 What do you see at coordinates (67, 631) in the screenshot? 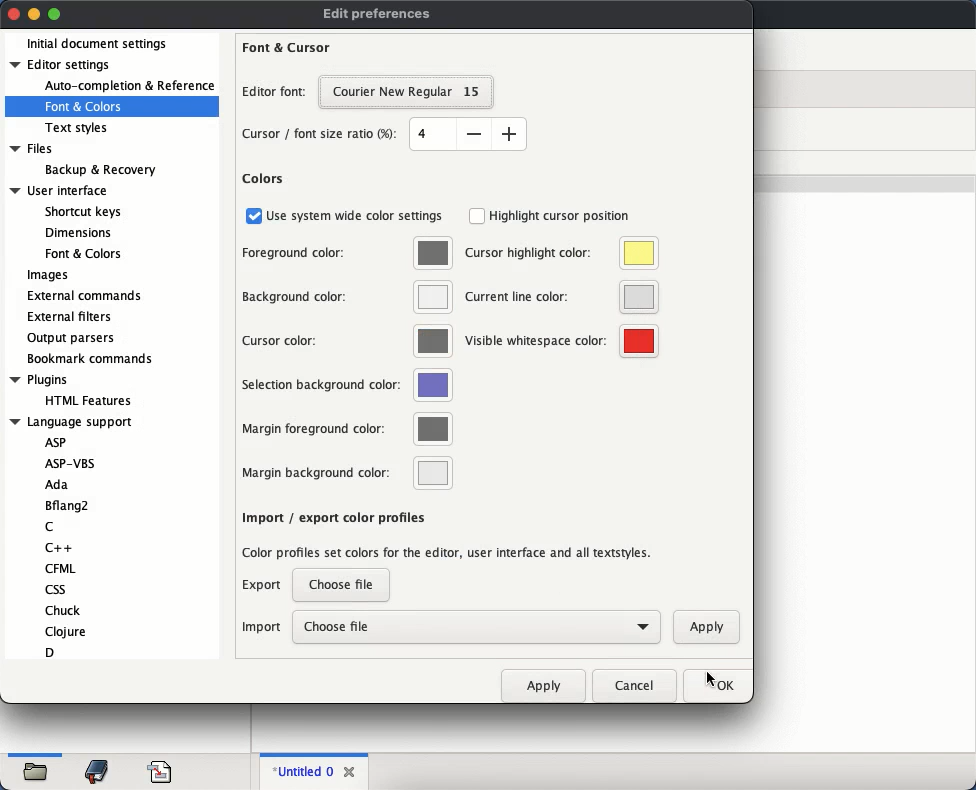
I see `clojure` at bounding box center [67, 631].